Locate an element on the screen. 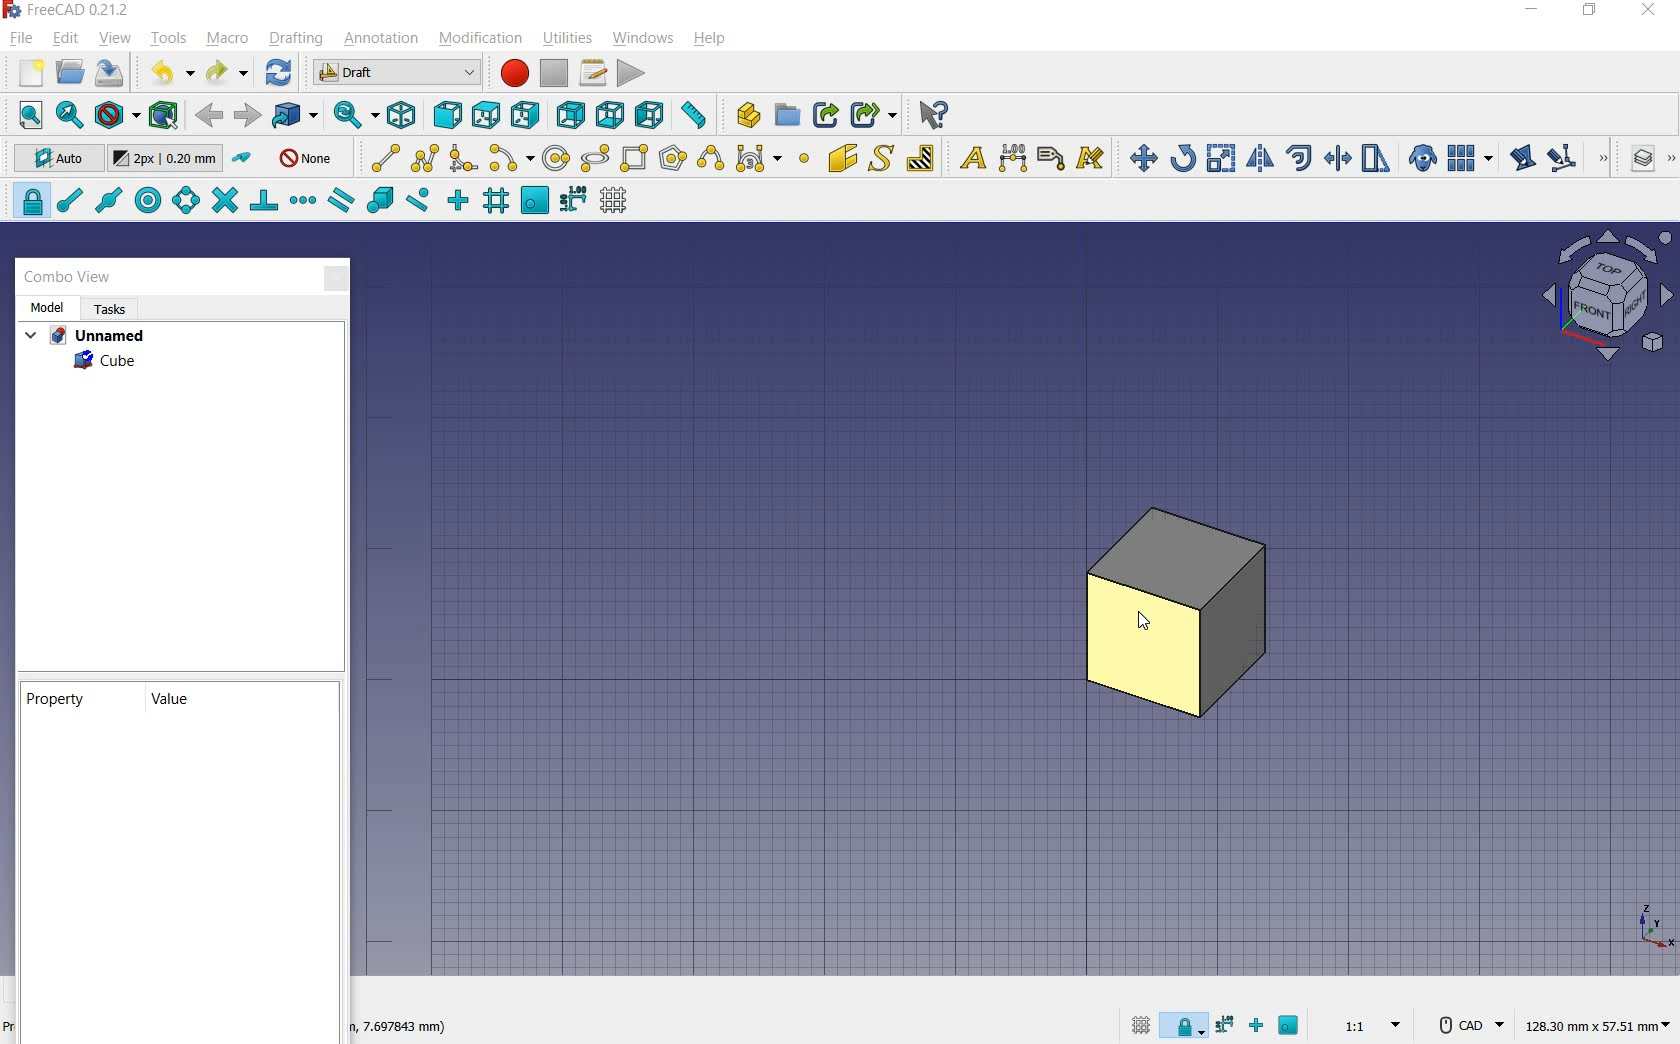 The width and height of the screenshot is (1680, 1044). draw style is located at coordinates (114, 114).